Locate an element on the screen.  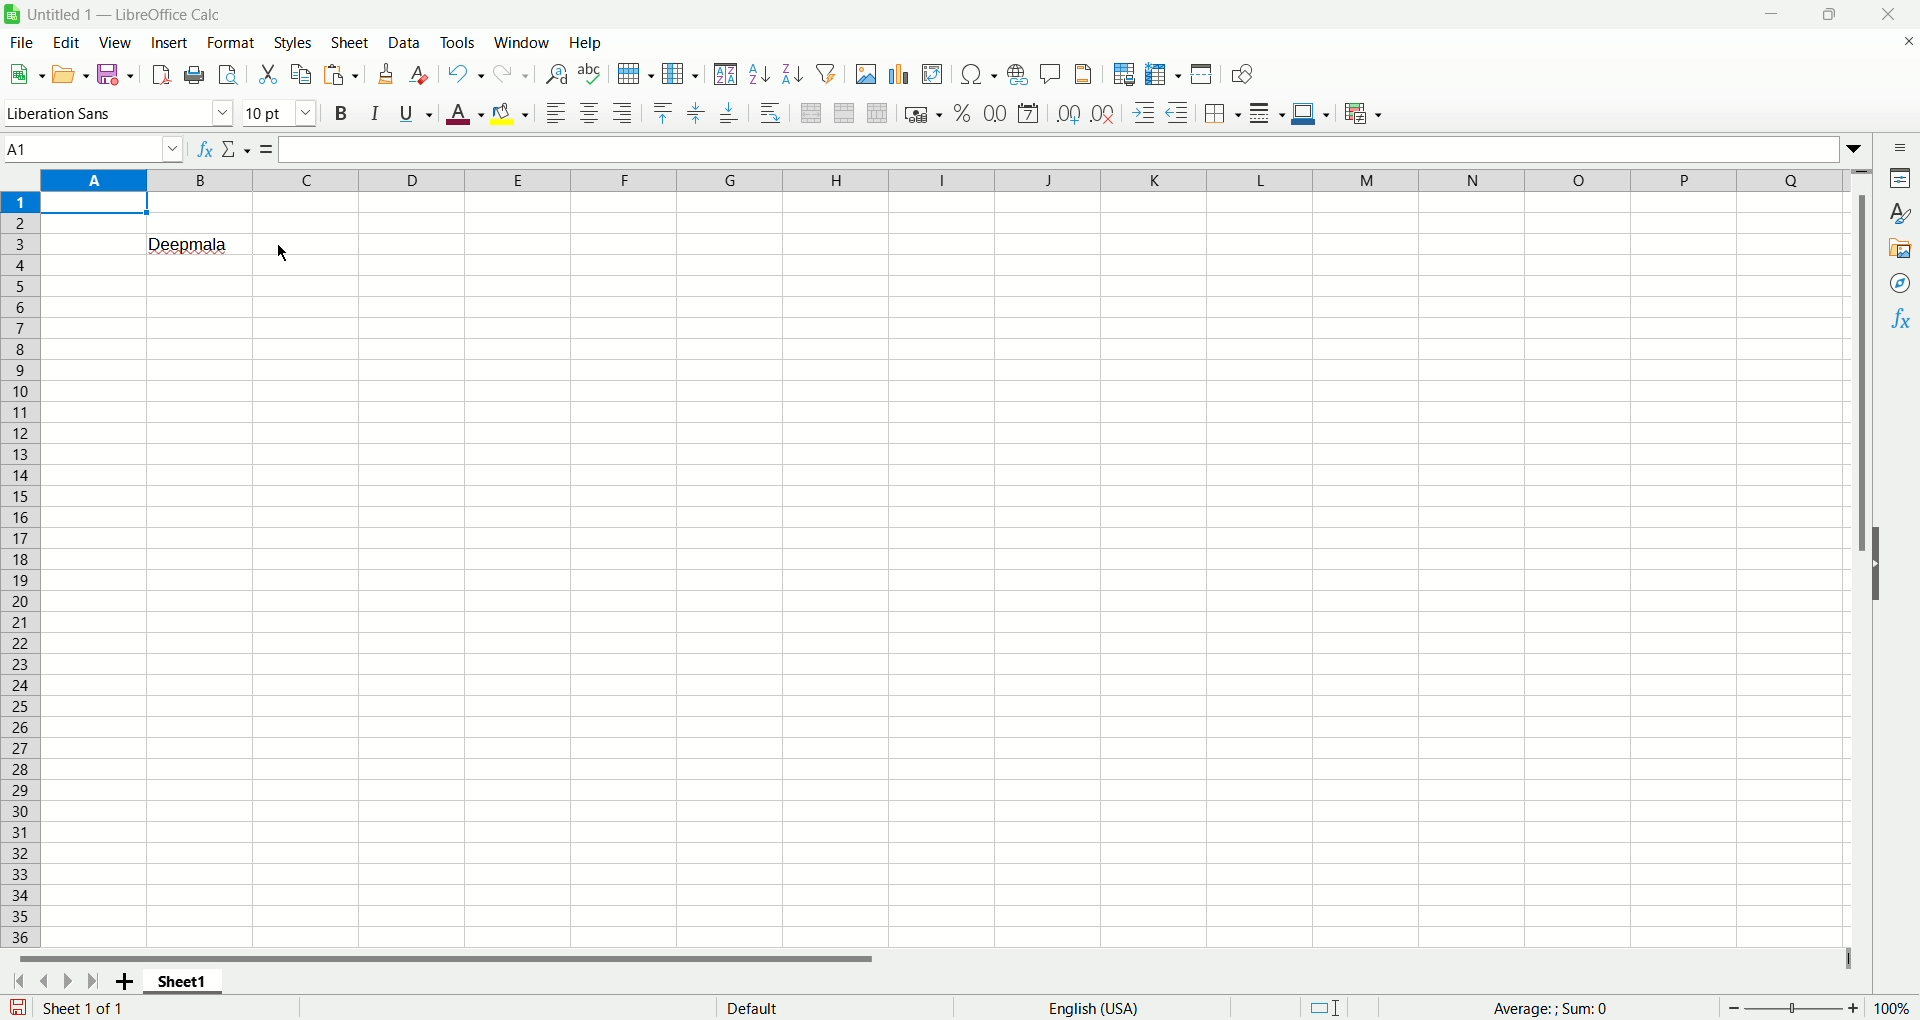
Navigator is located at coordinates (1897, 284).